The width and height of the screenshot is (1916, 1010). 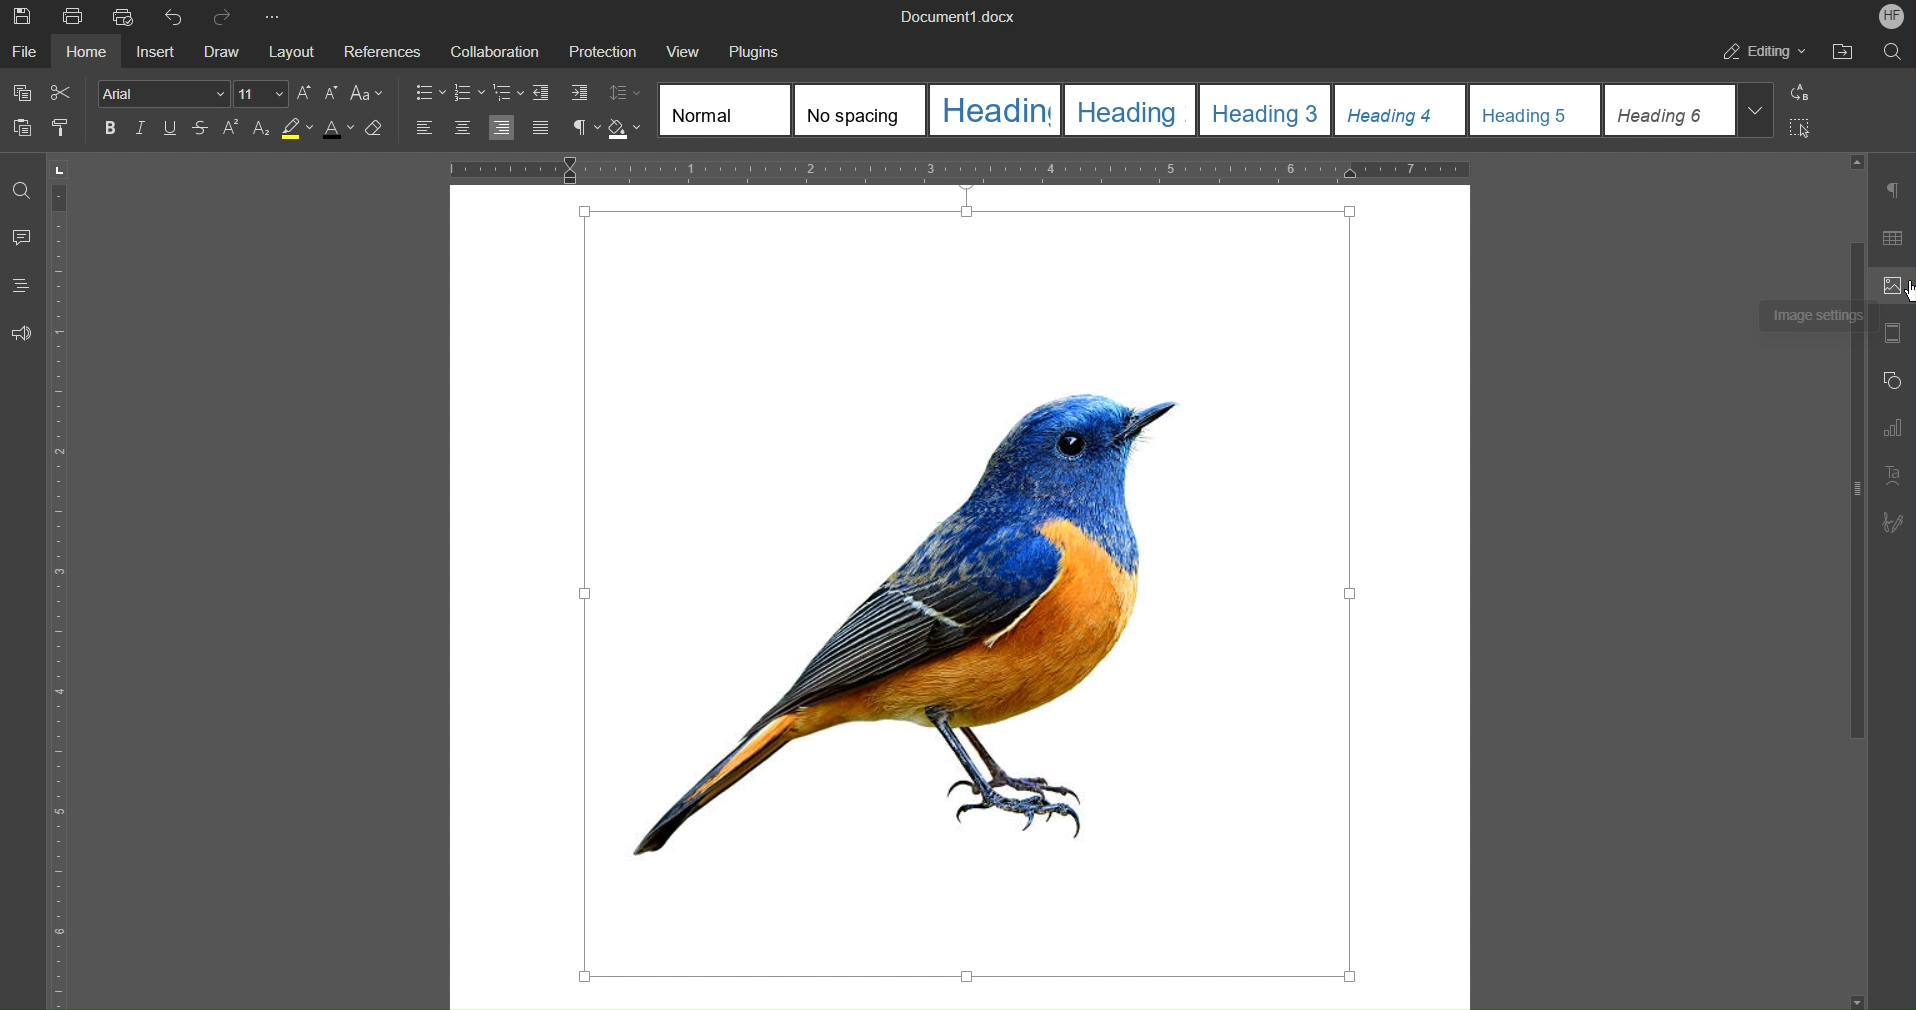 I want to click on Bold, so click(x=111, y=128).